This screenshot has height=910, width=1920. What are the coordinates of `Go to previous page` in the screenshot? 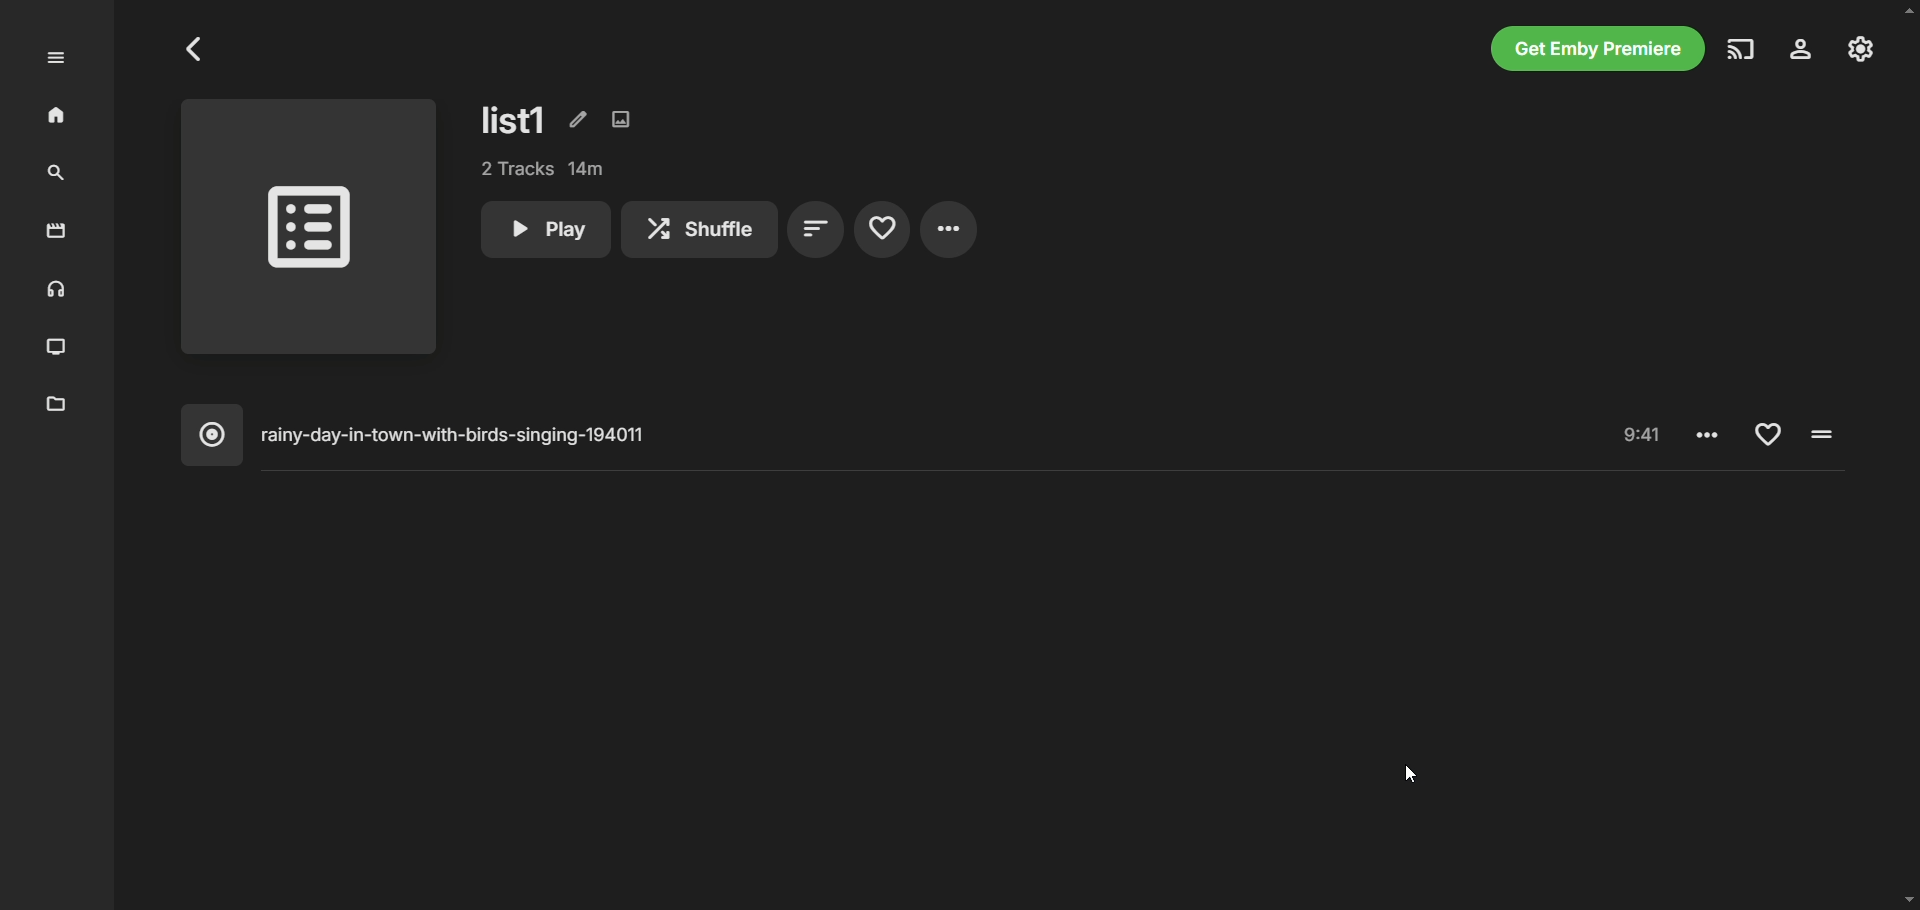 It's located at (196, 49).